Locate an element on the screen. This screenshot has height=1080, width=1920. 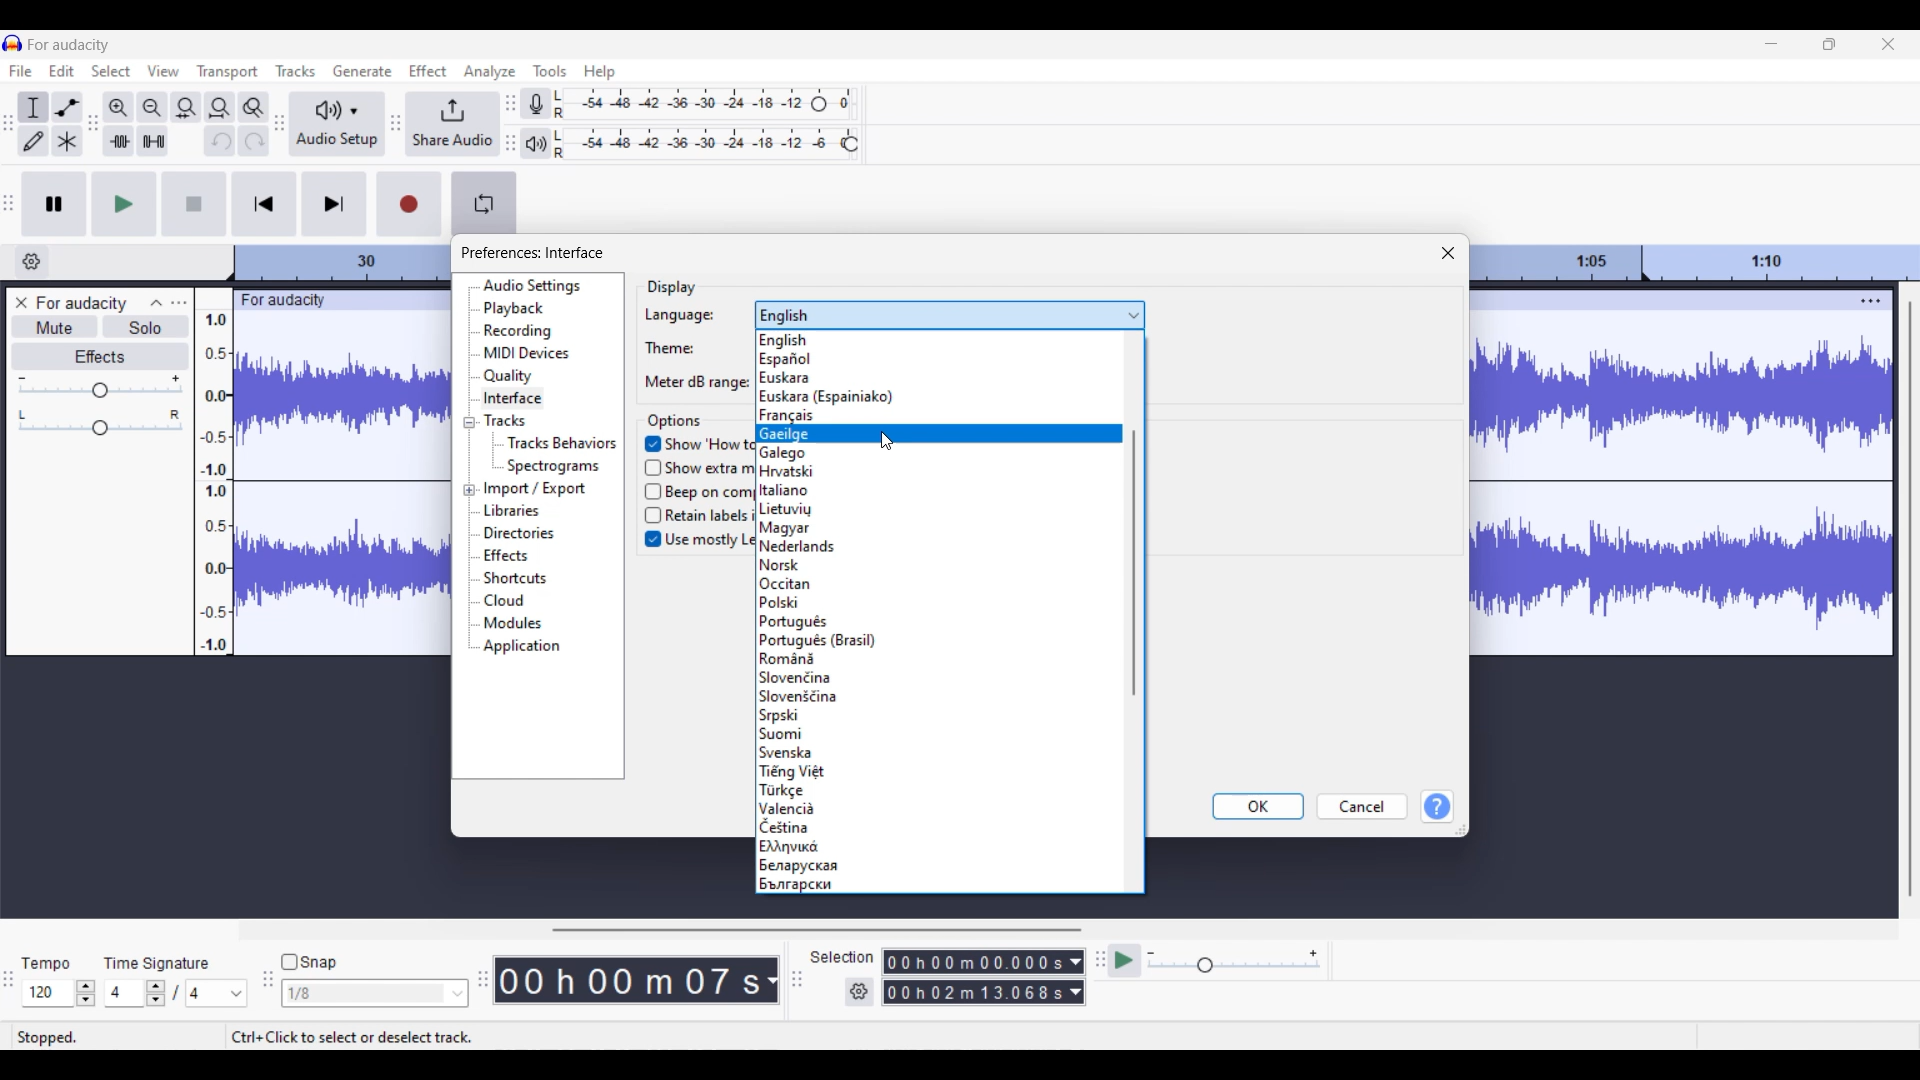
Retain labels if selection snaps to a label is located at coordinates (691, 517).